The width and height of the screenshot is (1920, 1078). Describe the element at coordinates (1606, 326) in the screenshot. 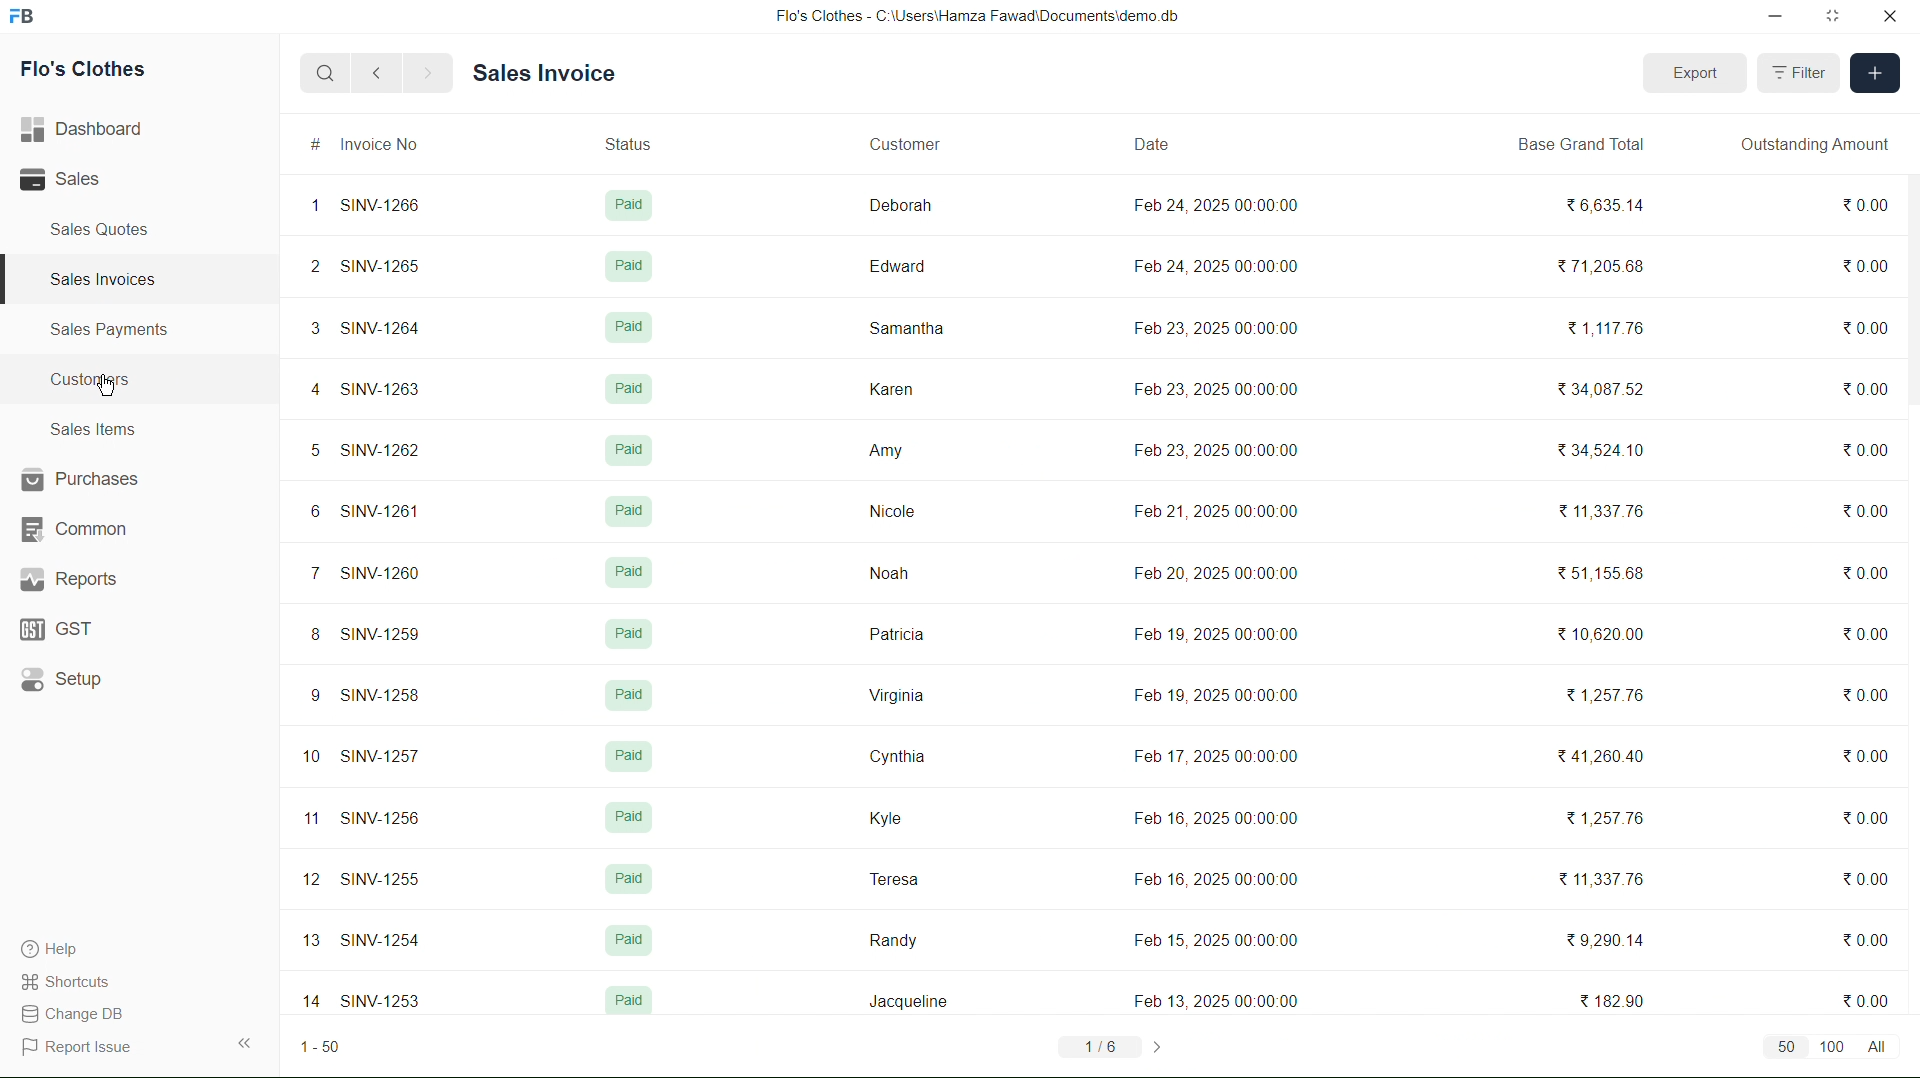

I see `1.11776` at that location.